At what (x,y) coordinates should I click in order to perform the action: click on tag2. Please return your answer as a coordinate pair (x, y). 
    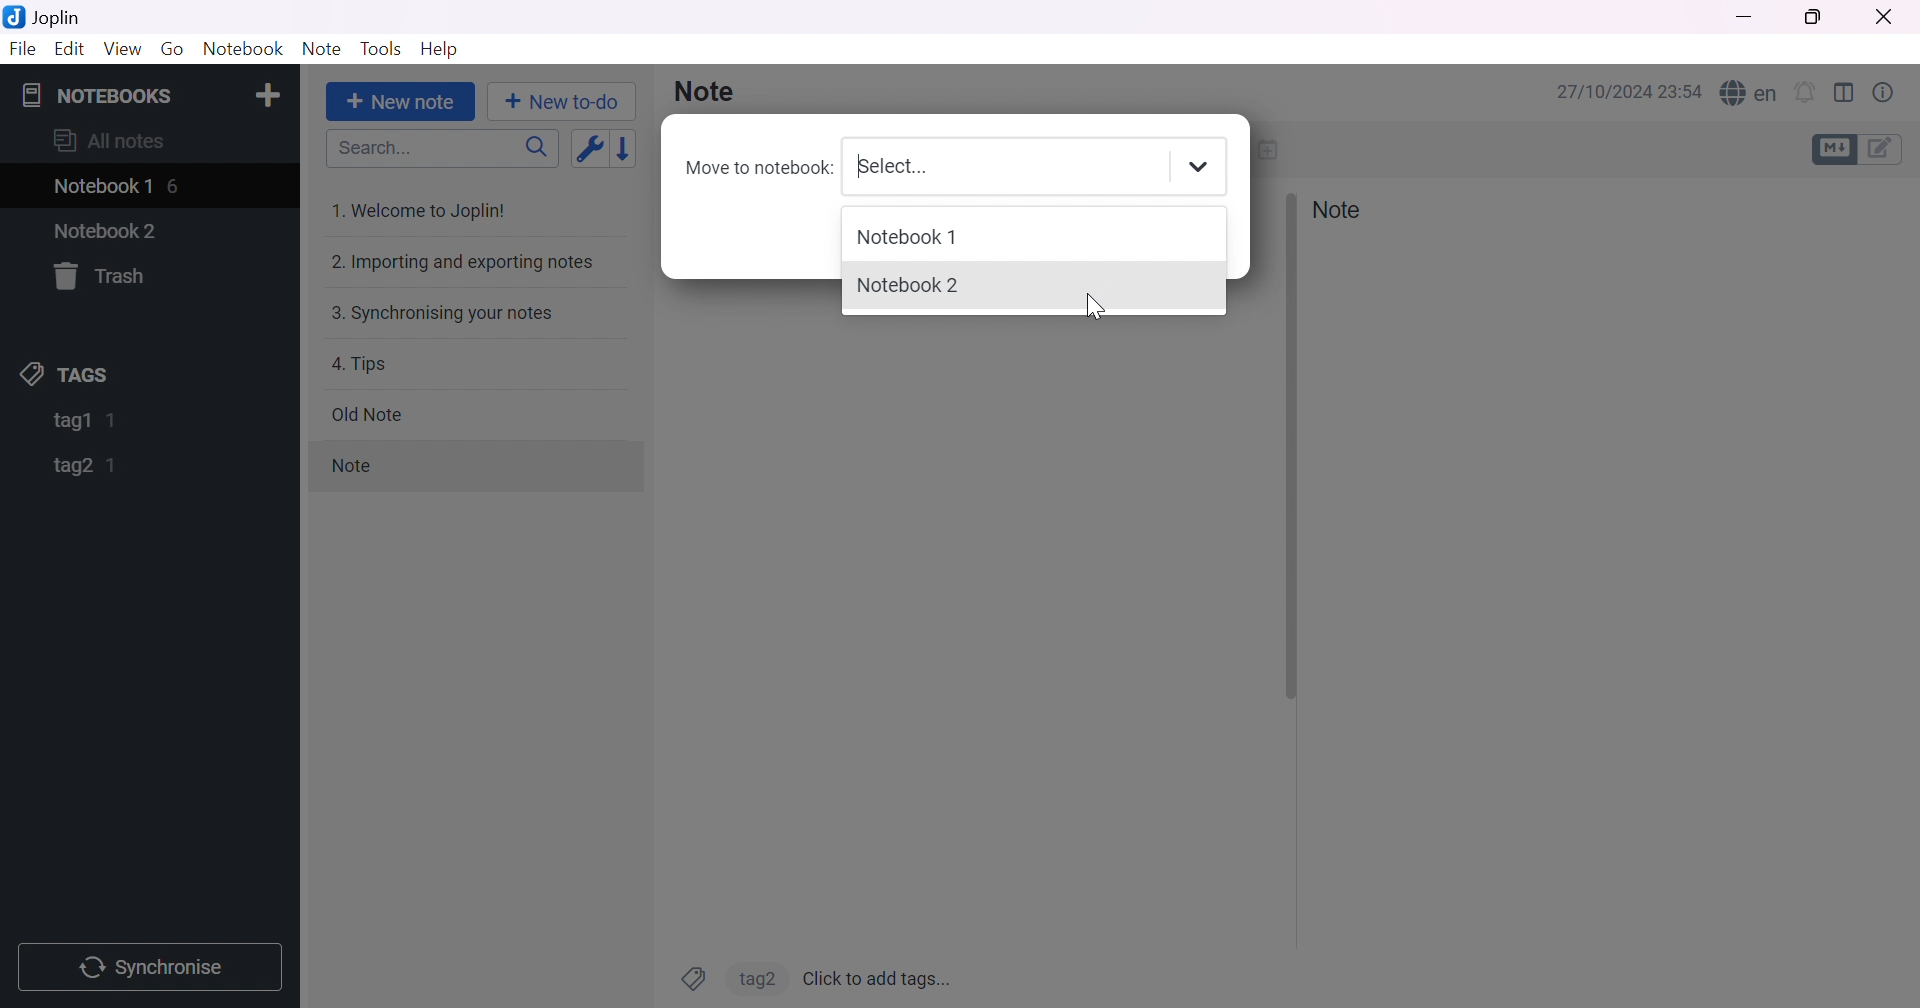
    Looking at the image, I should click on (74, 466).